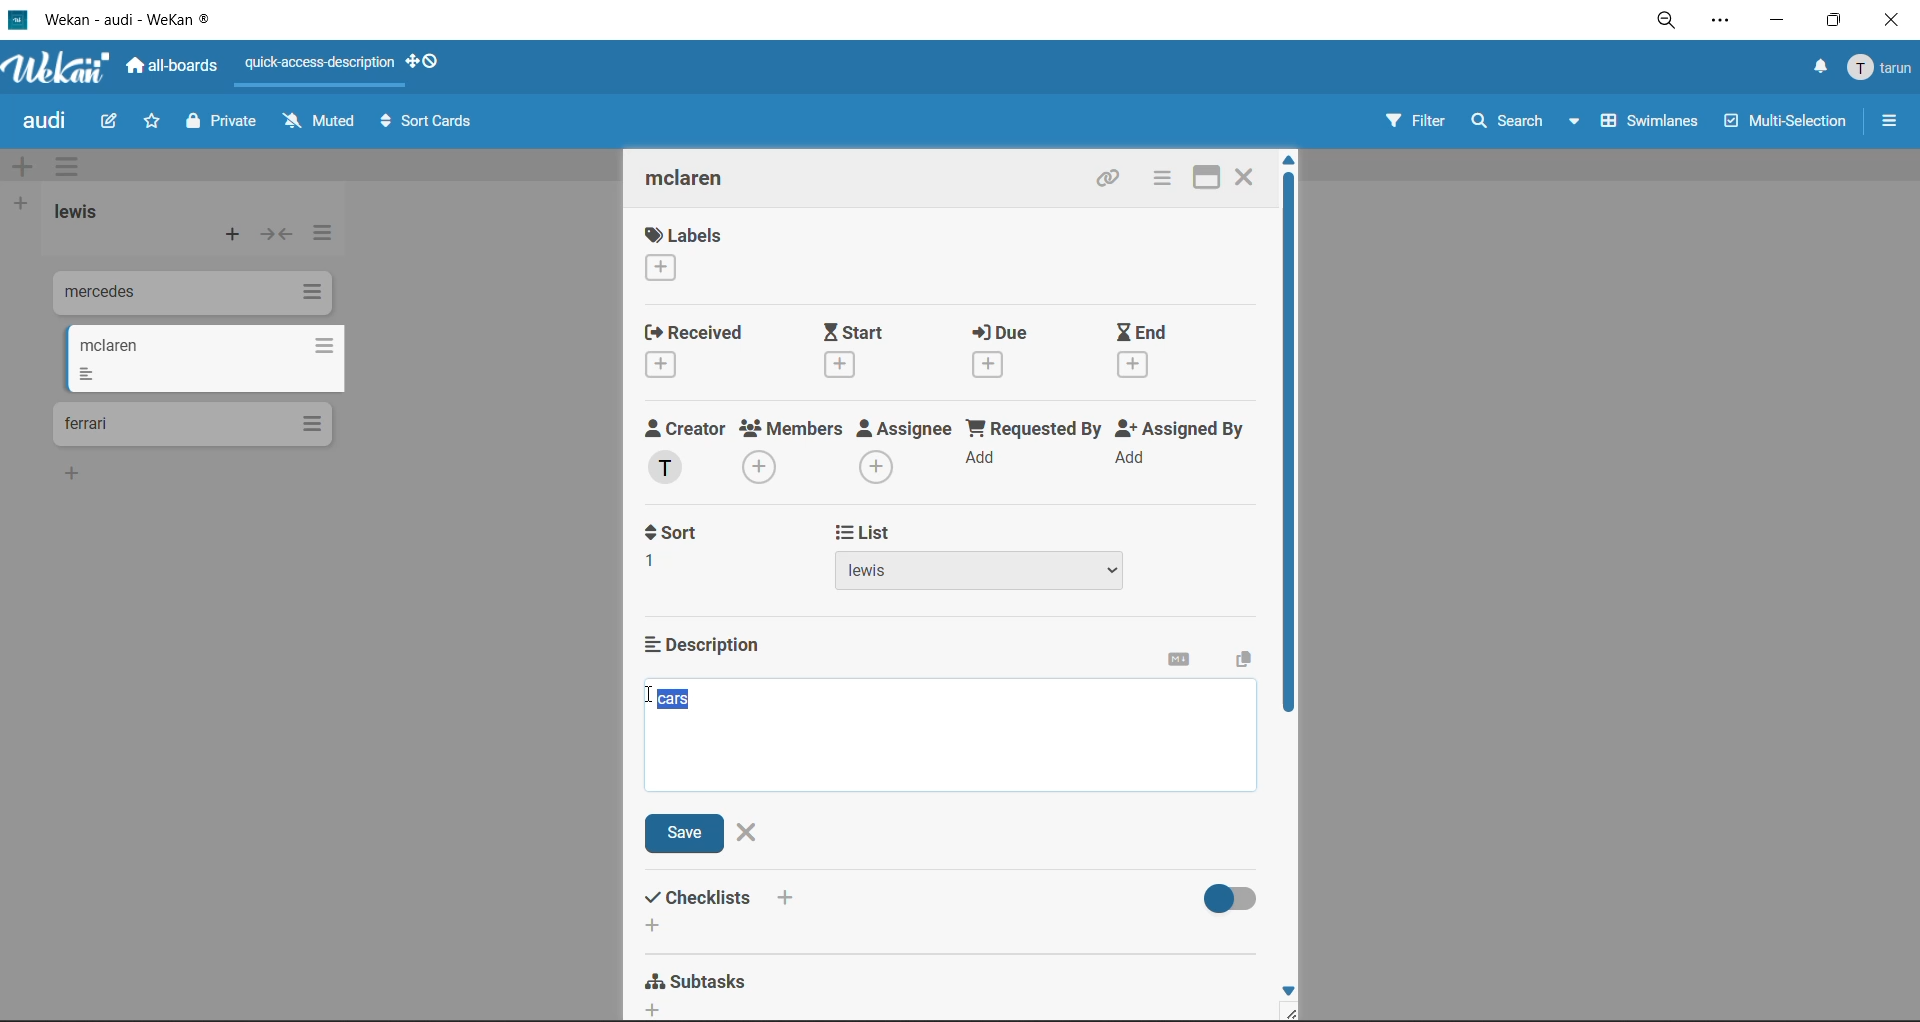 The width and height of the screenshot is (1920, 1022). Describe the element at coordinates (1246, 175) in the screenshot. I see `close` at that location.